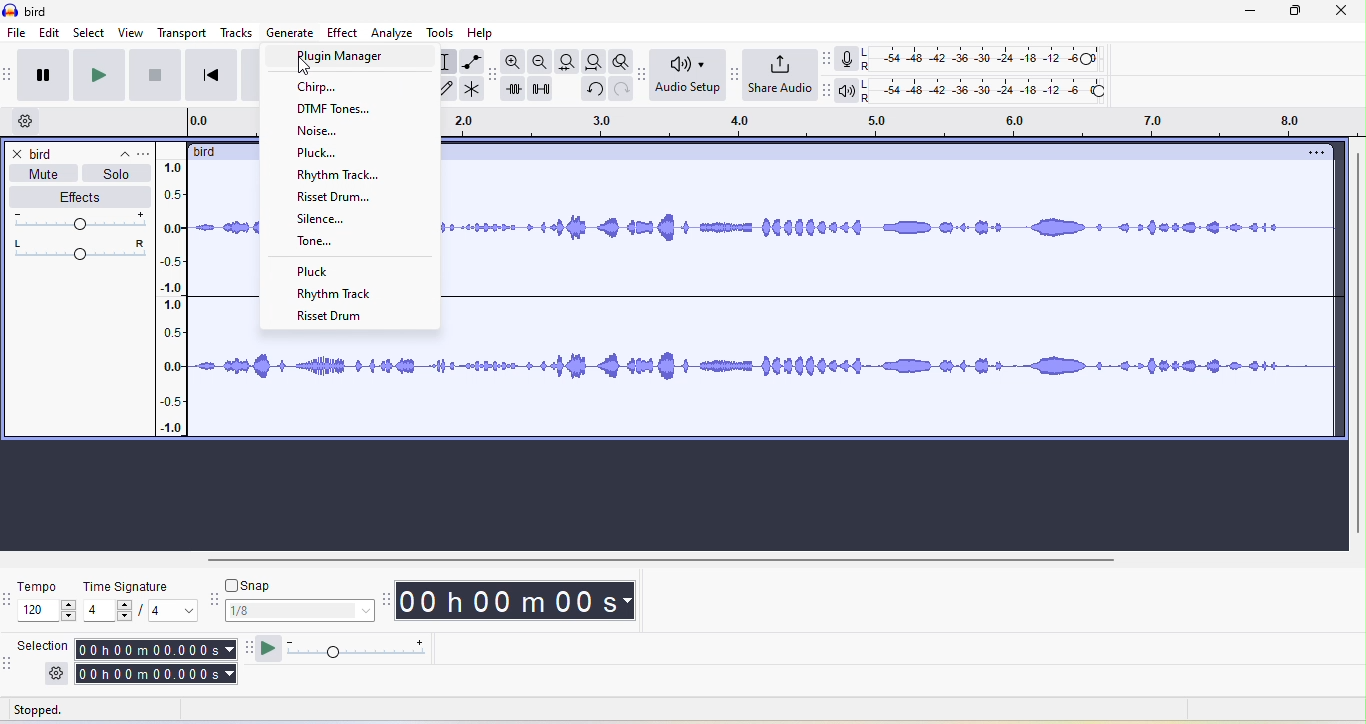  Describe the element at coordinates (592, 89) in the screenshot. I see `undo` at that location.